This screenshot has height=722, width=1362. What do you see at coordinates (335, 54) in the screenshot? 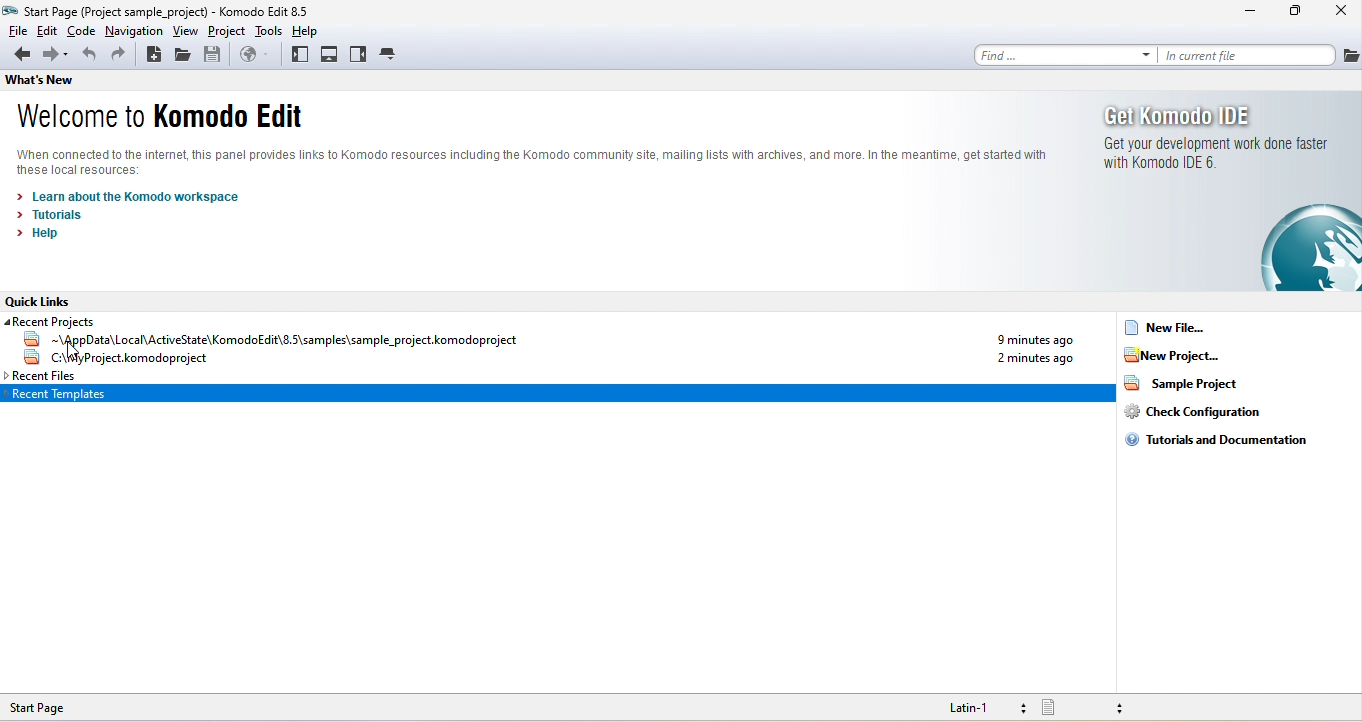
I see `bottom pane` at bounding box center [335, 54].